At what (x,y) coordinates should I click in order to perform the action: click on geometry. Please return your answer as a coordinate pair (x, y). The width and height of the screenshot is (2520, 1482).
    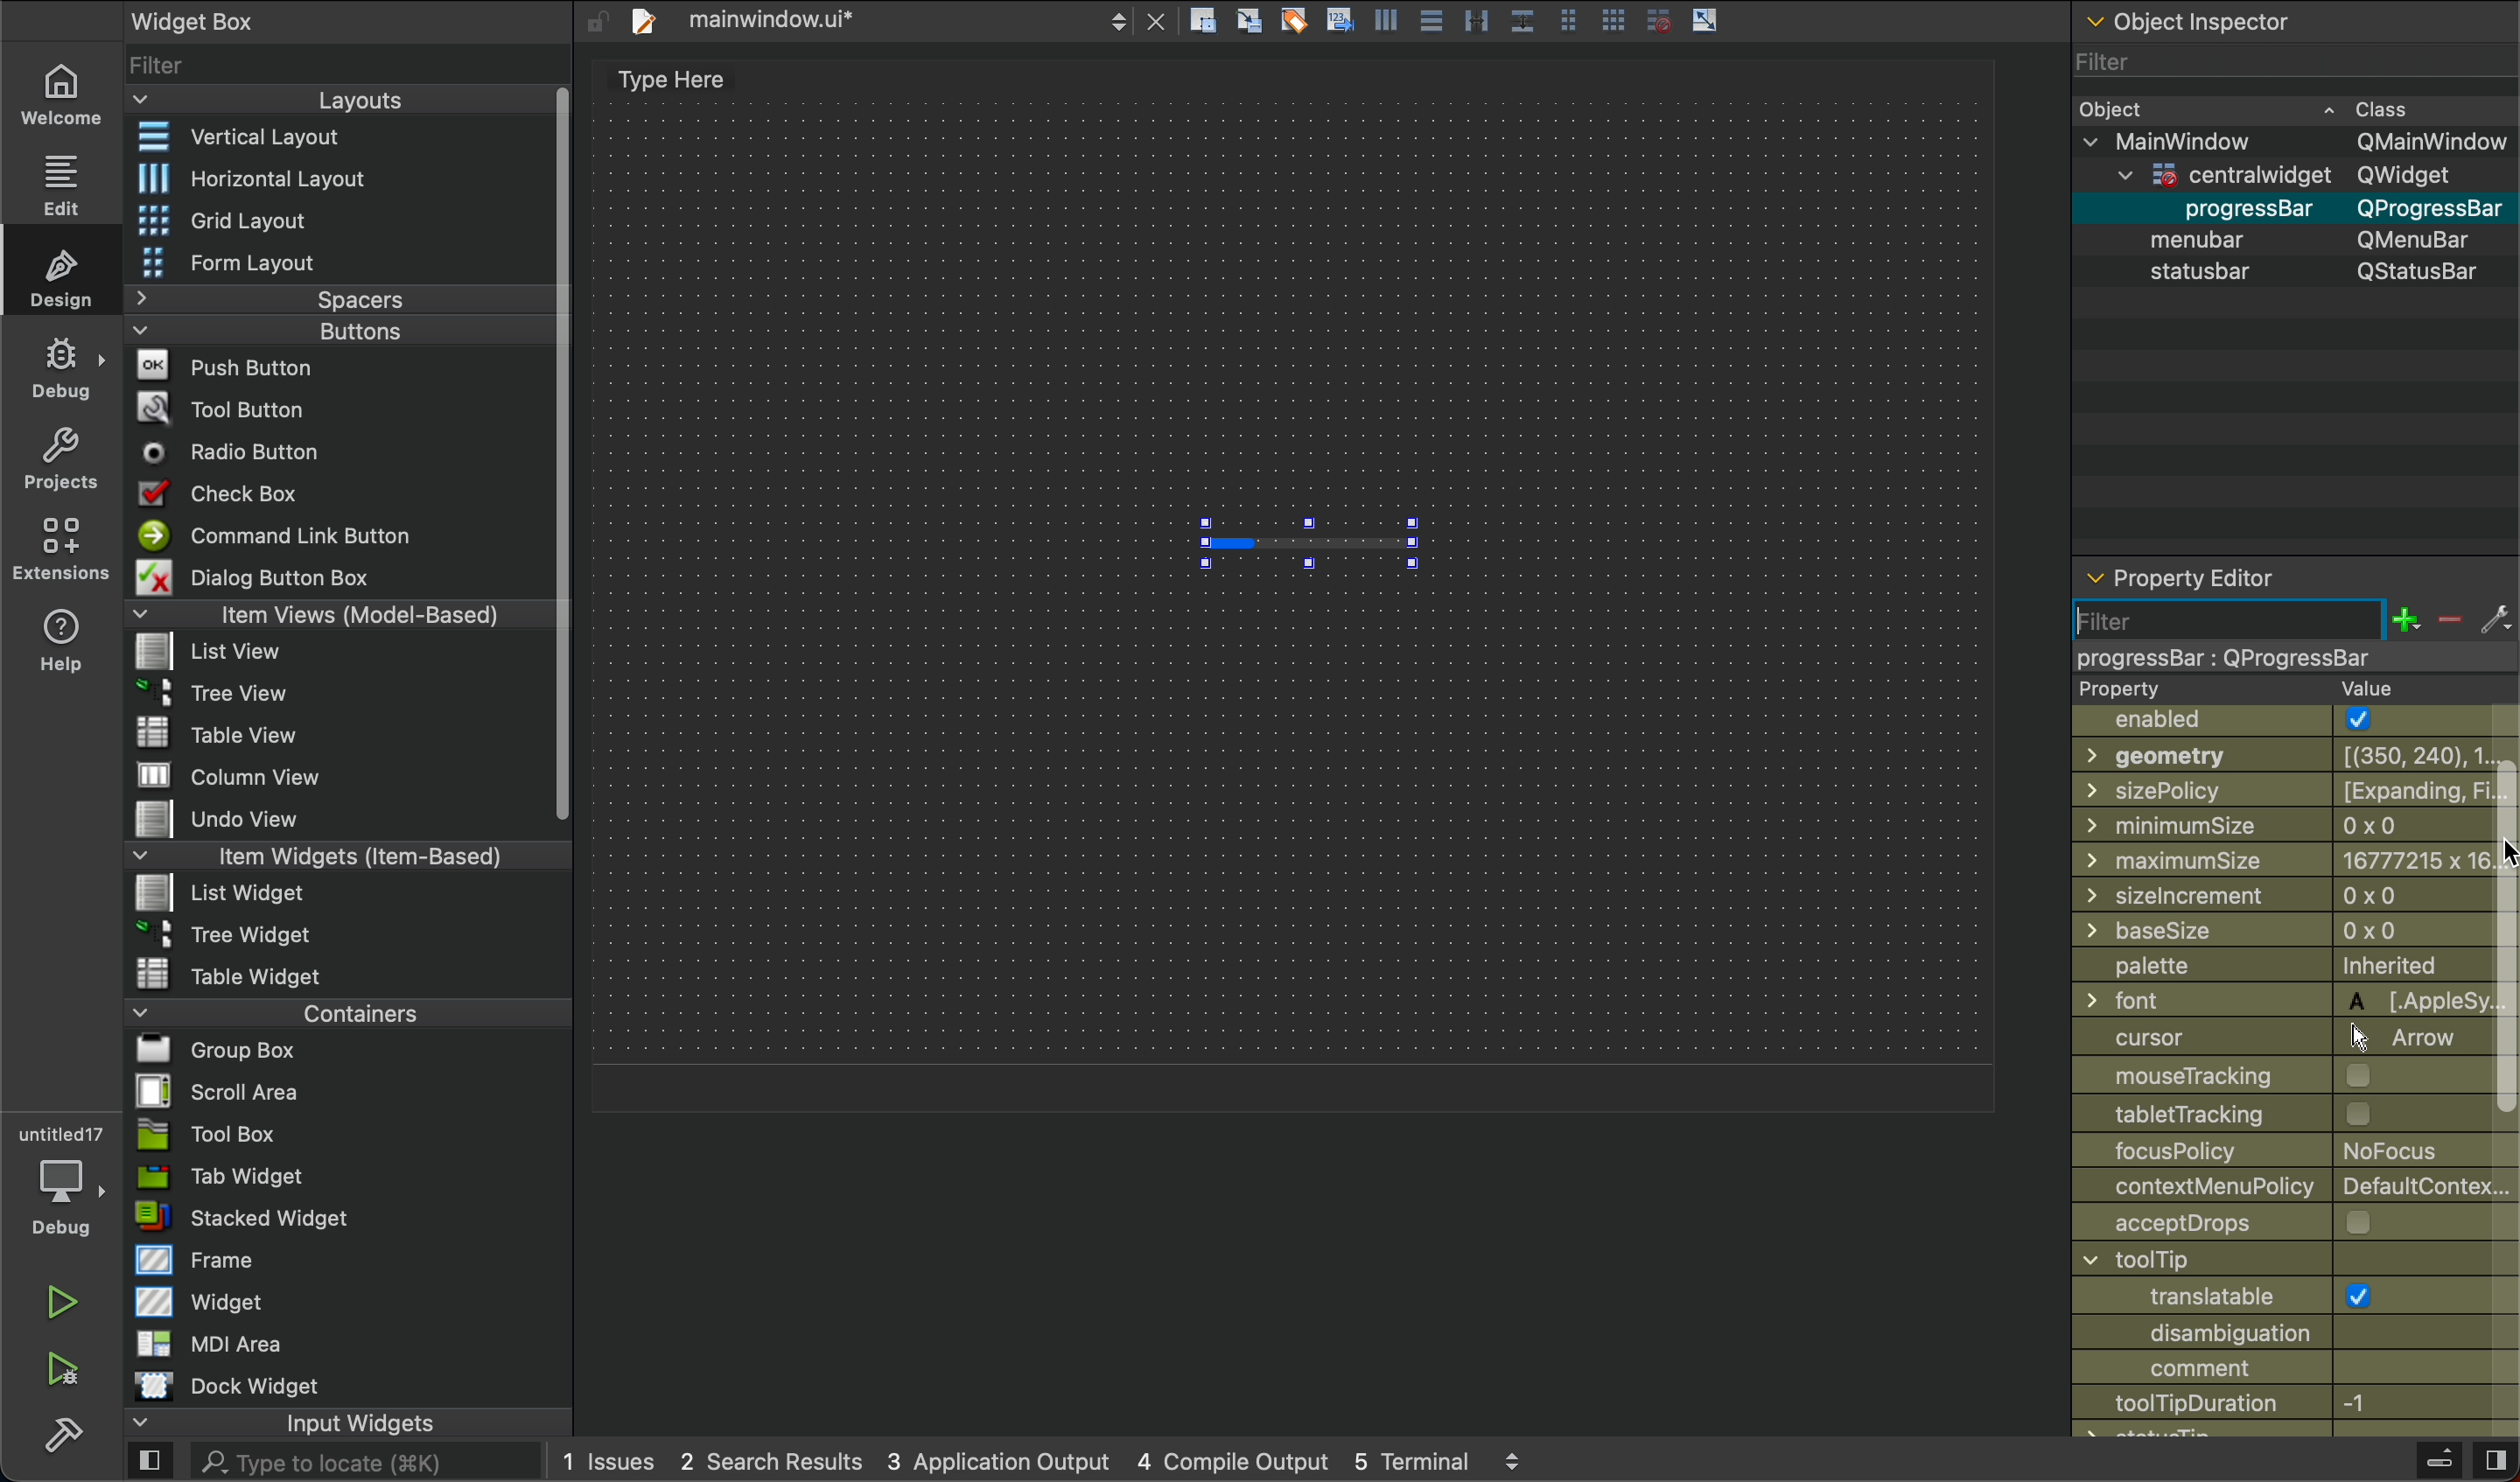
    Looking at the image, I should click on (2268, 755).